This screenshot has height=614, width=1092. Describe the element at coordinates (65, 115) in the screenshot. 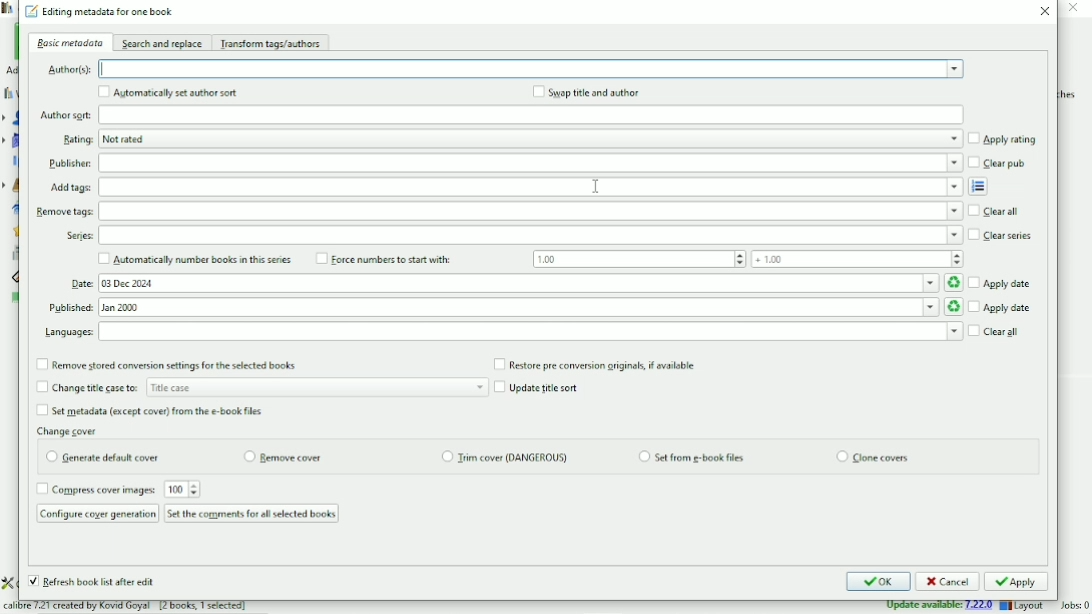

I see `Author sort:` at that location.